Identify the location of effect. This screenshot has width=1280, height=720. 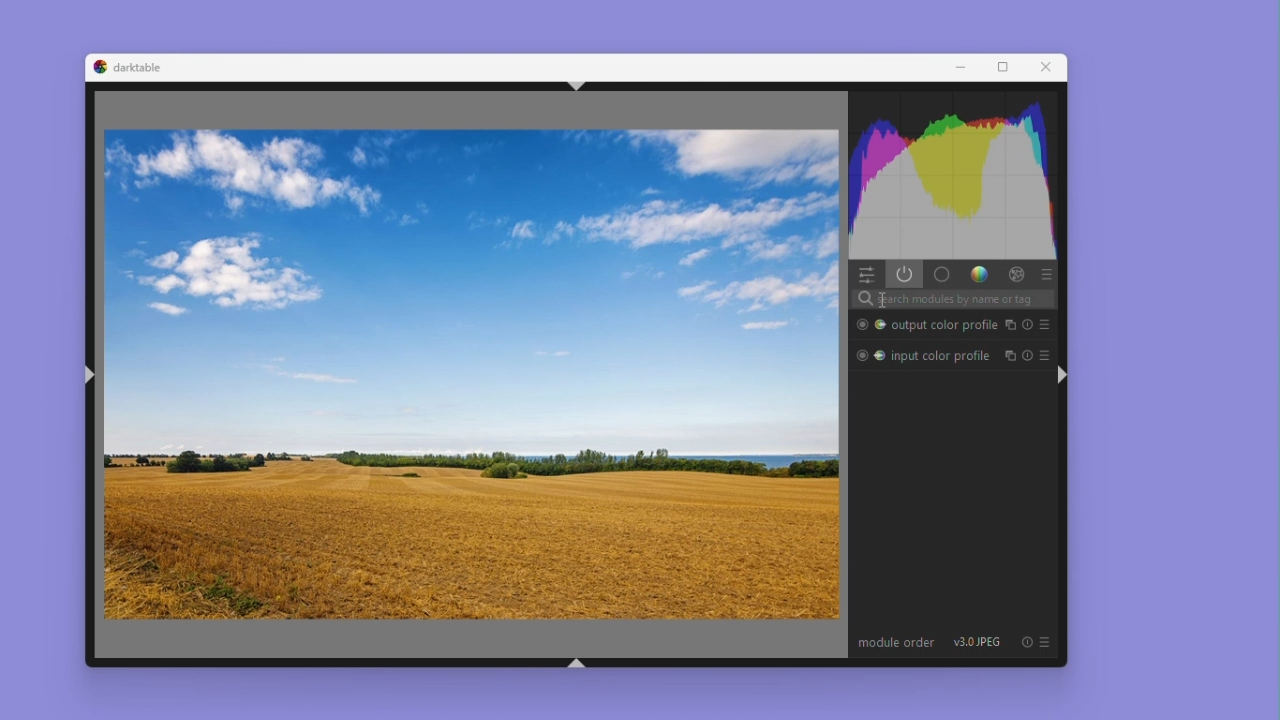
(1013, 275).